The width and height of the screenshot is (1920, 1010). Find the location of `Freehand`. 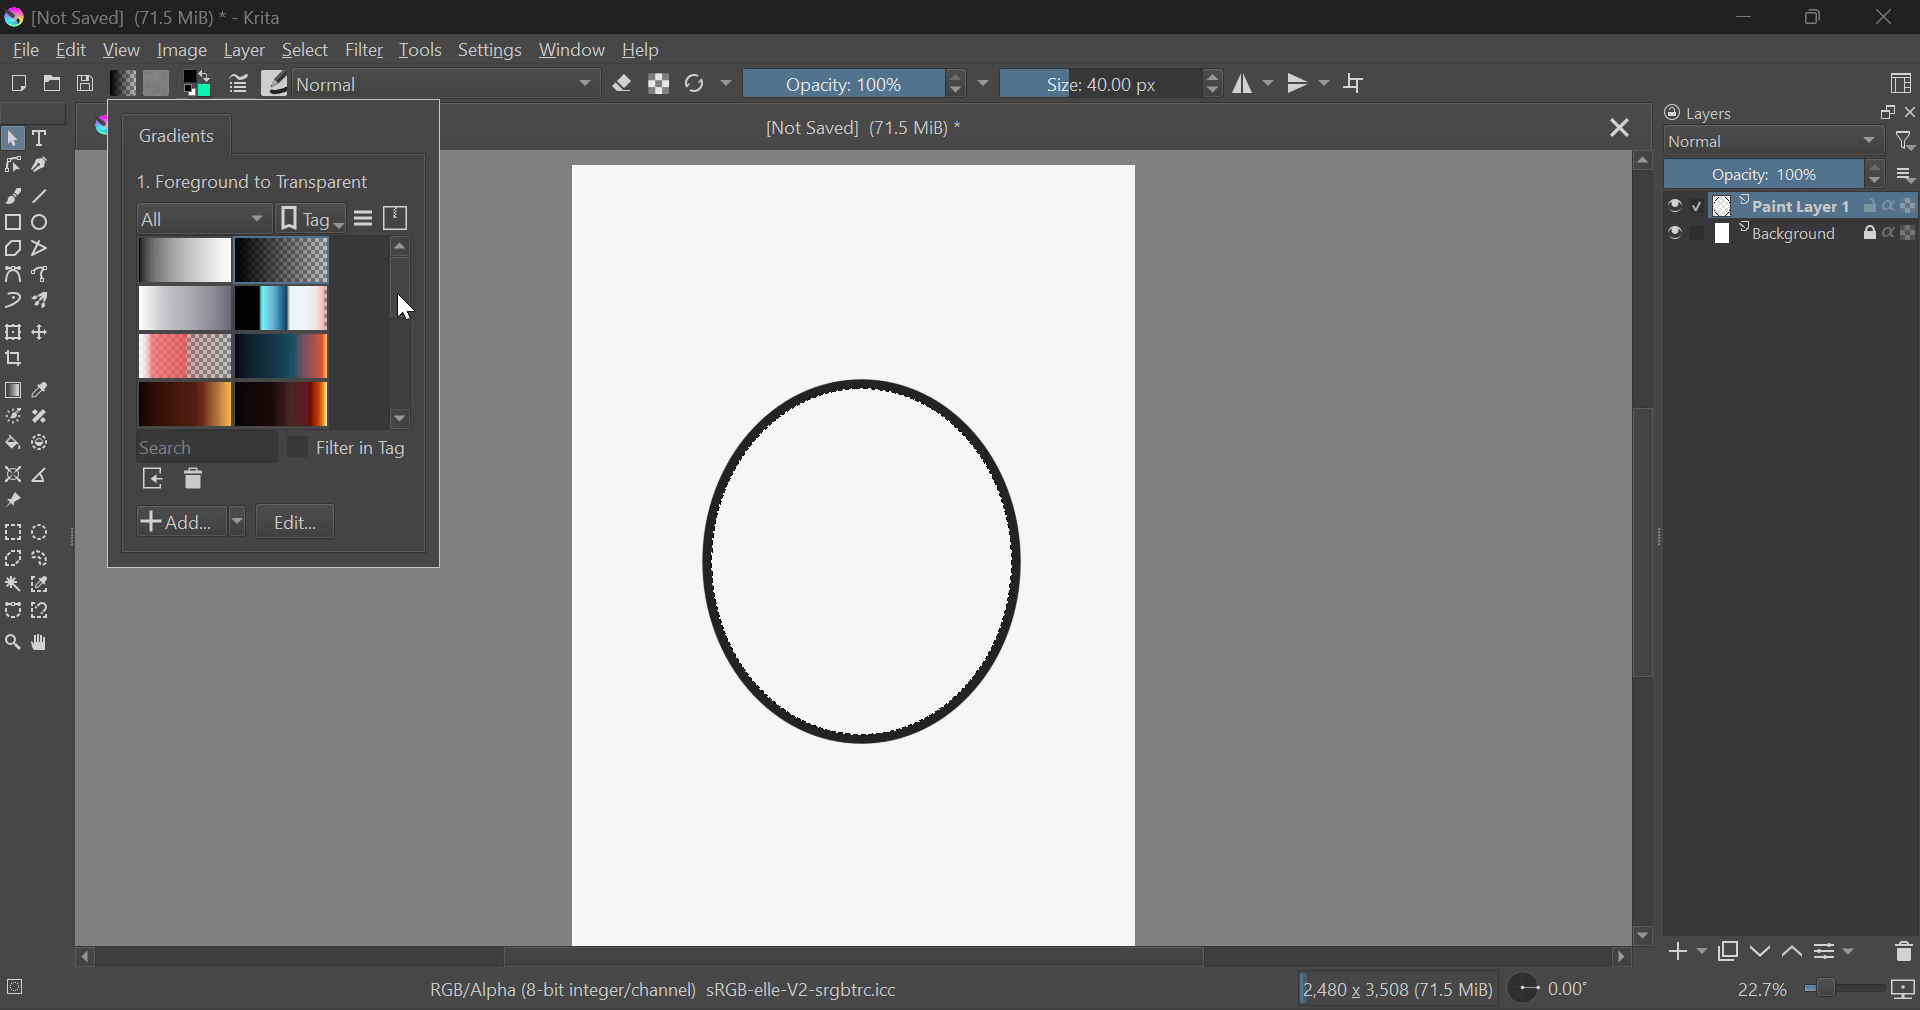

Freehand is located at coordinates (12, 197).